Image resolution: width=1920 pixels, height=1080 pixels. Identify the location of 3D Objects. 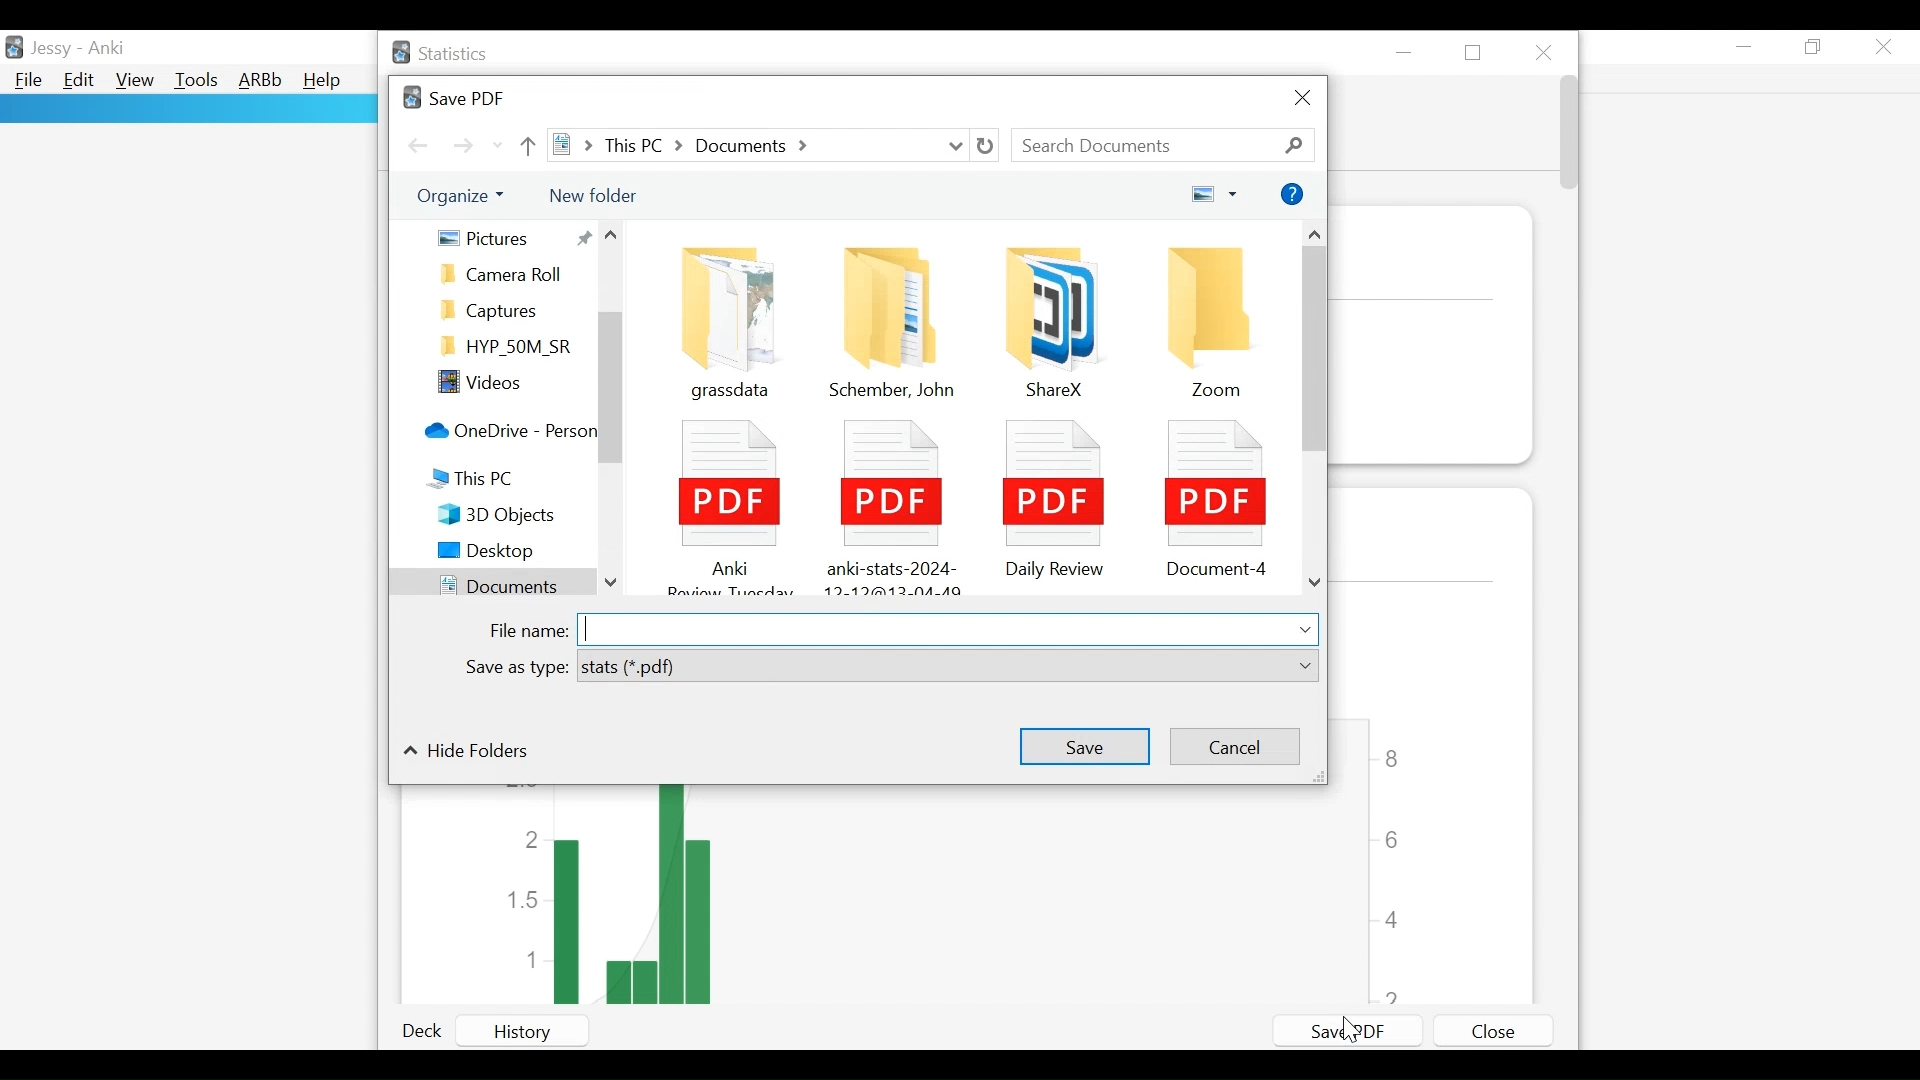
(511, 515).